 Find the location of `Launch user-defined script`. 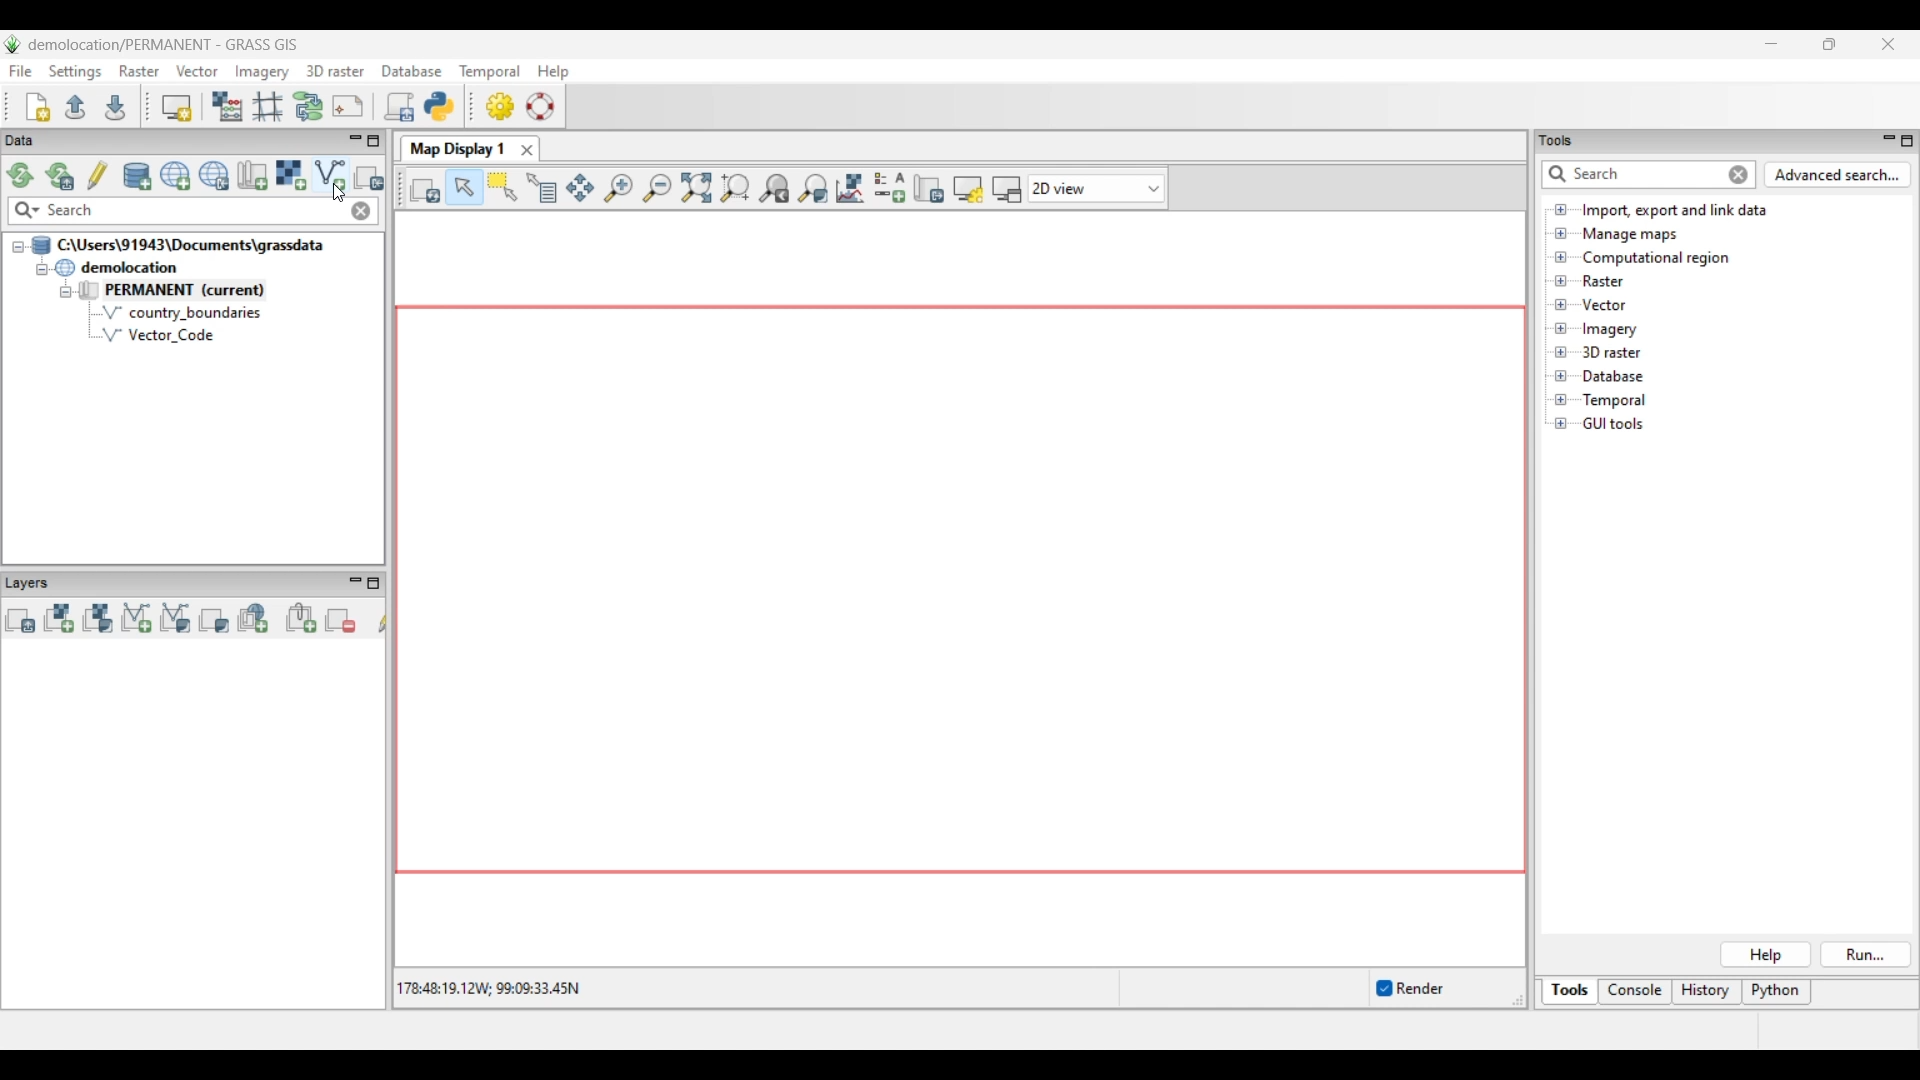

Launch user-defined script is located at coordinates (398, 106).